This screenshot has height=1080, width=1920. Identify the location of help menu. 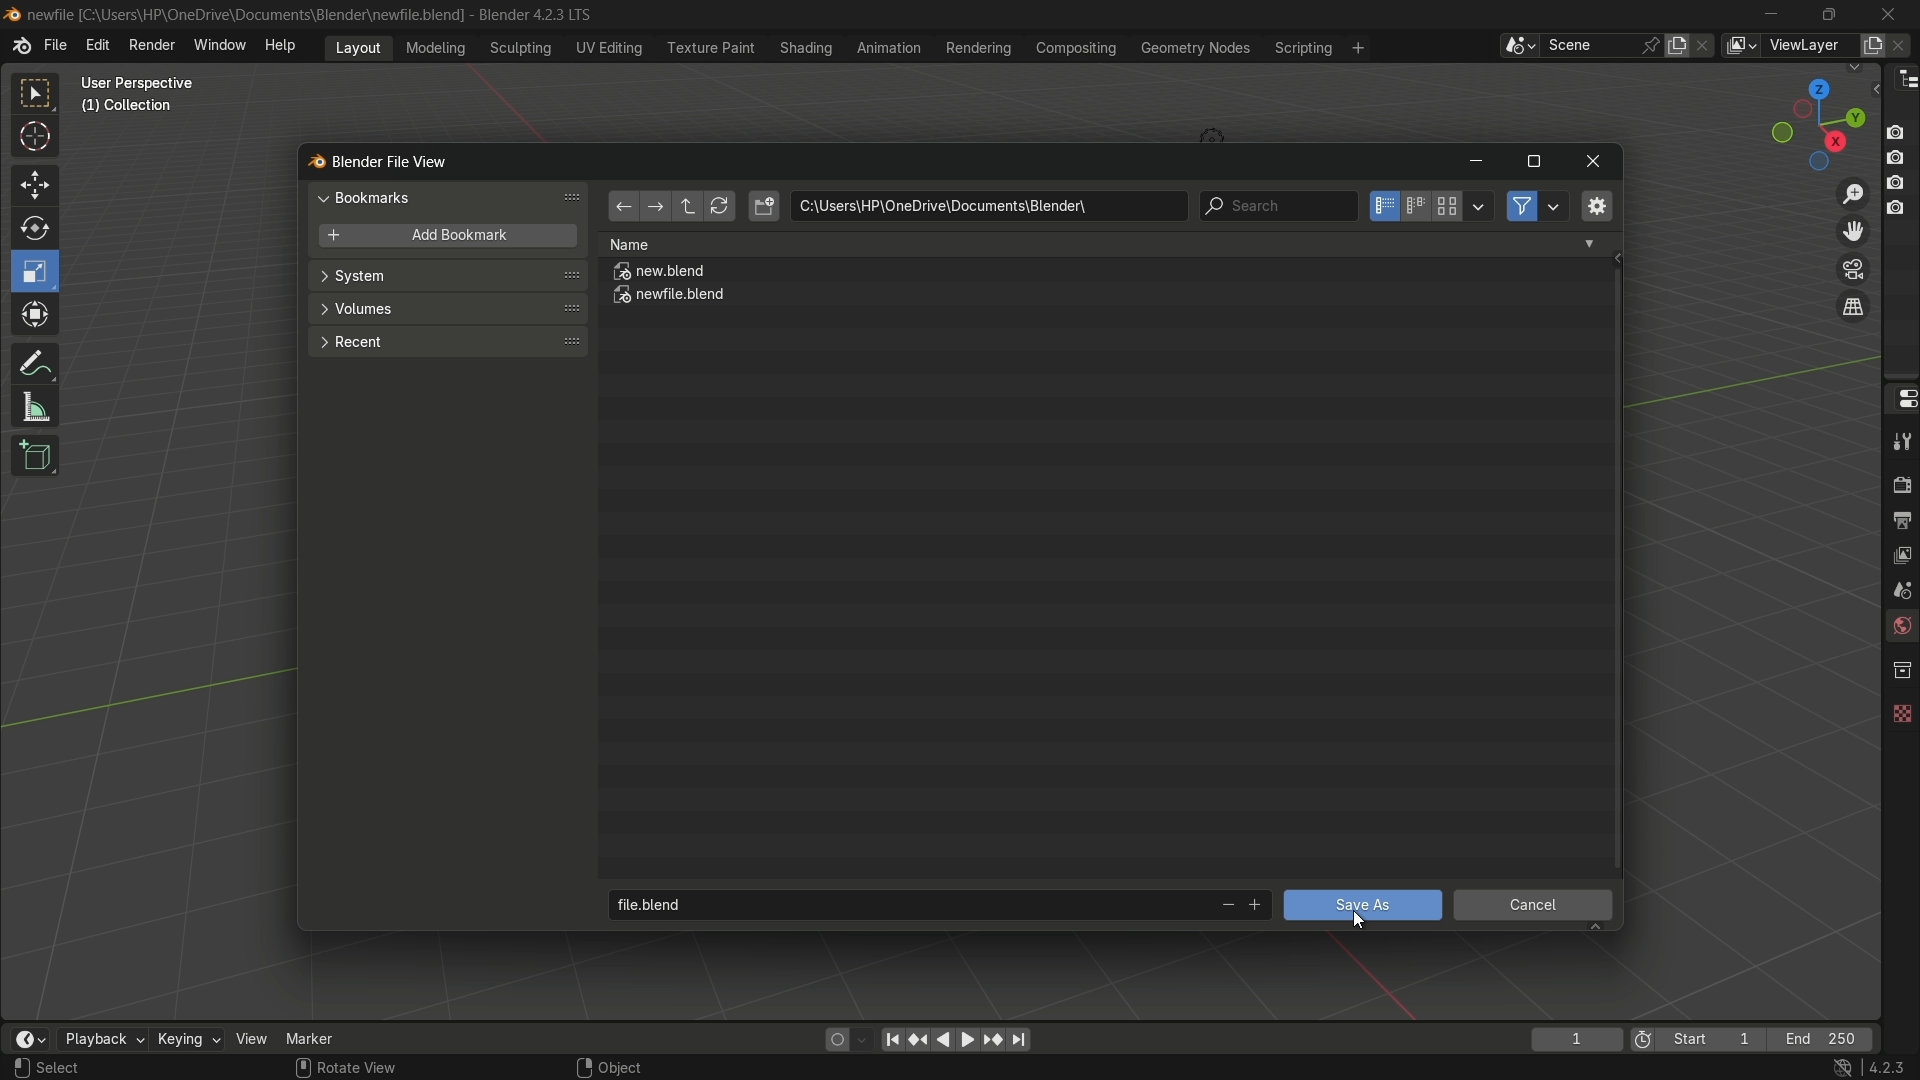
(285, 45).